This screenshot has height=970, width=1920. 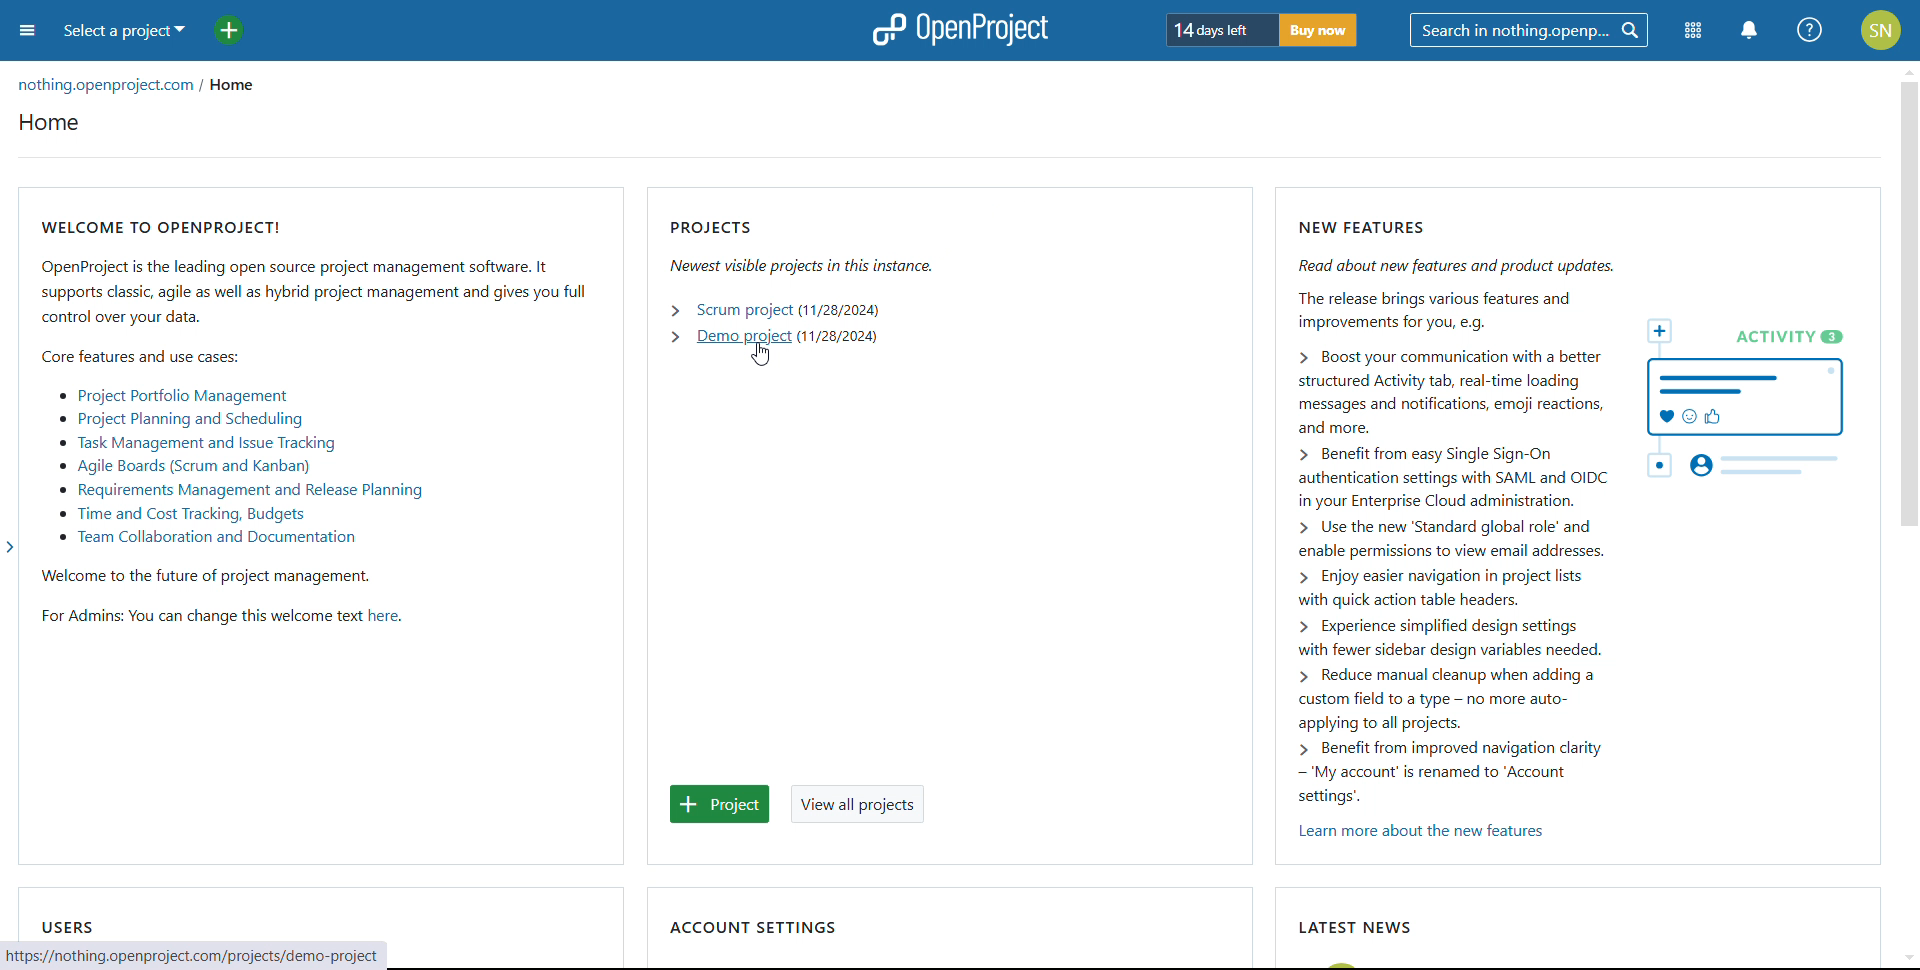 What do you see at coordinates (28, 31) in the screenshot?
I see `open sidebar menu` at bounding box center [28, 31].